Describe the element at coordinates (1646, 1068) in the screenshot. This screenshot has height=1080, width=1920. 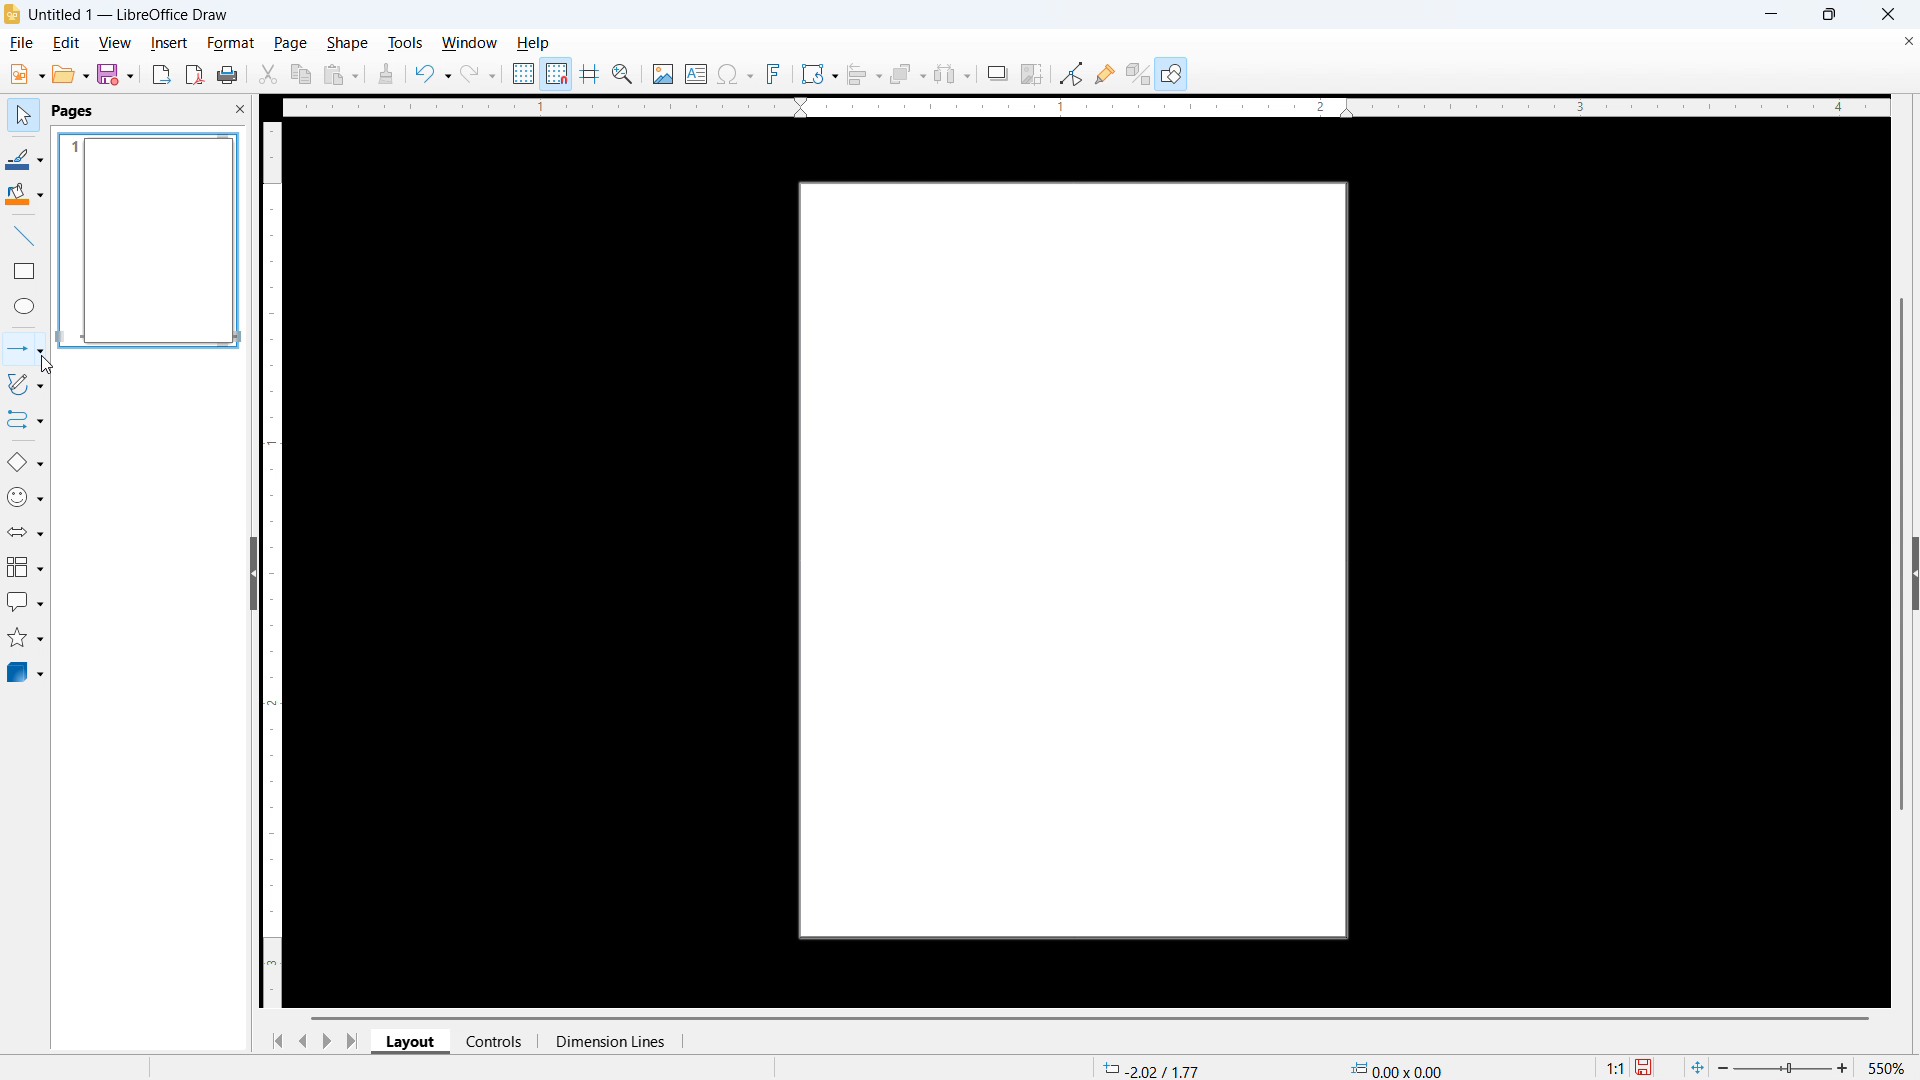
I see `save ` at that location.